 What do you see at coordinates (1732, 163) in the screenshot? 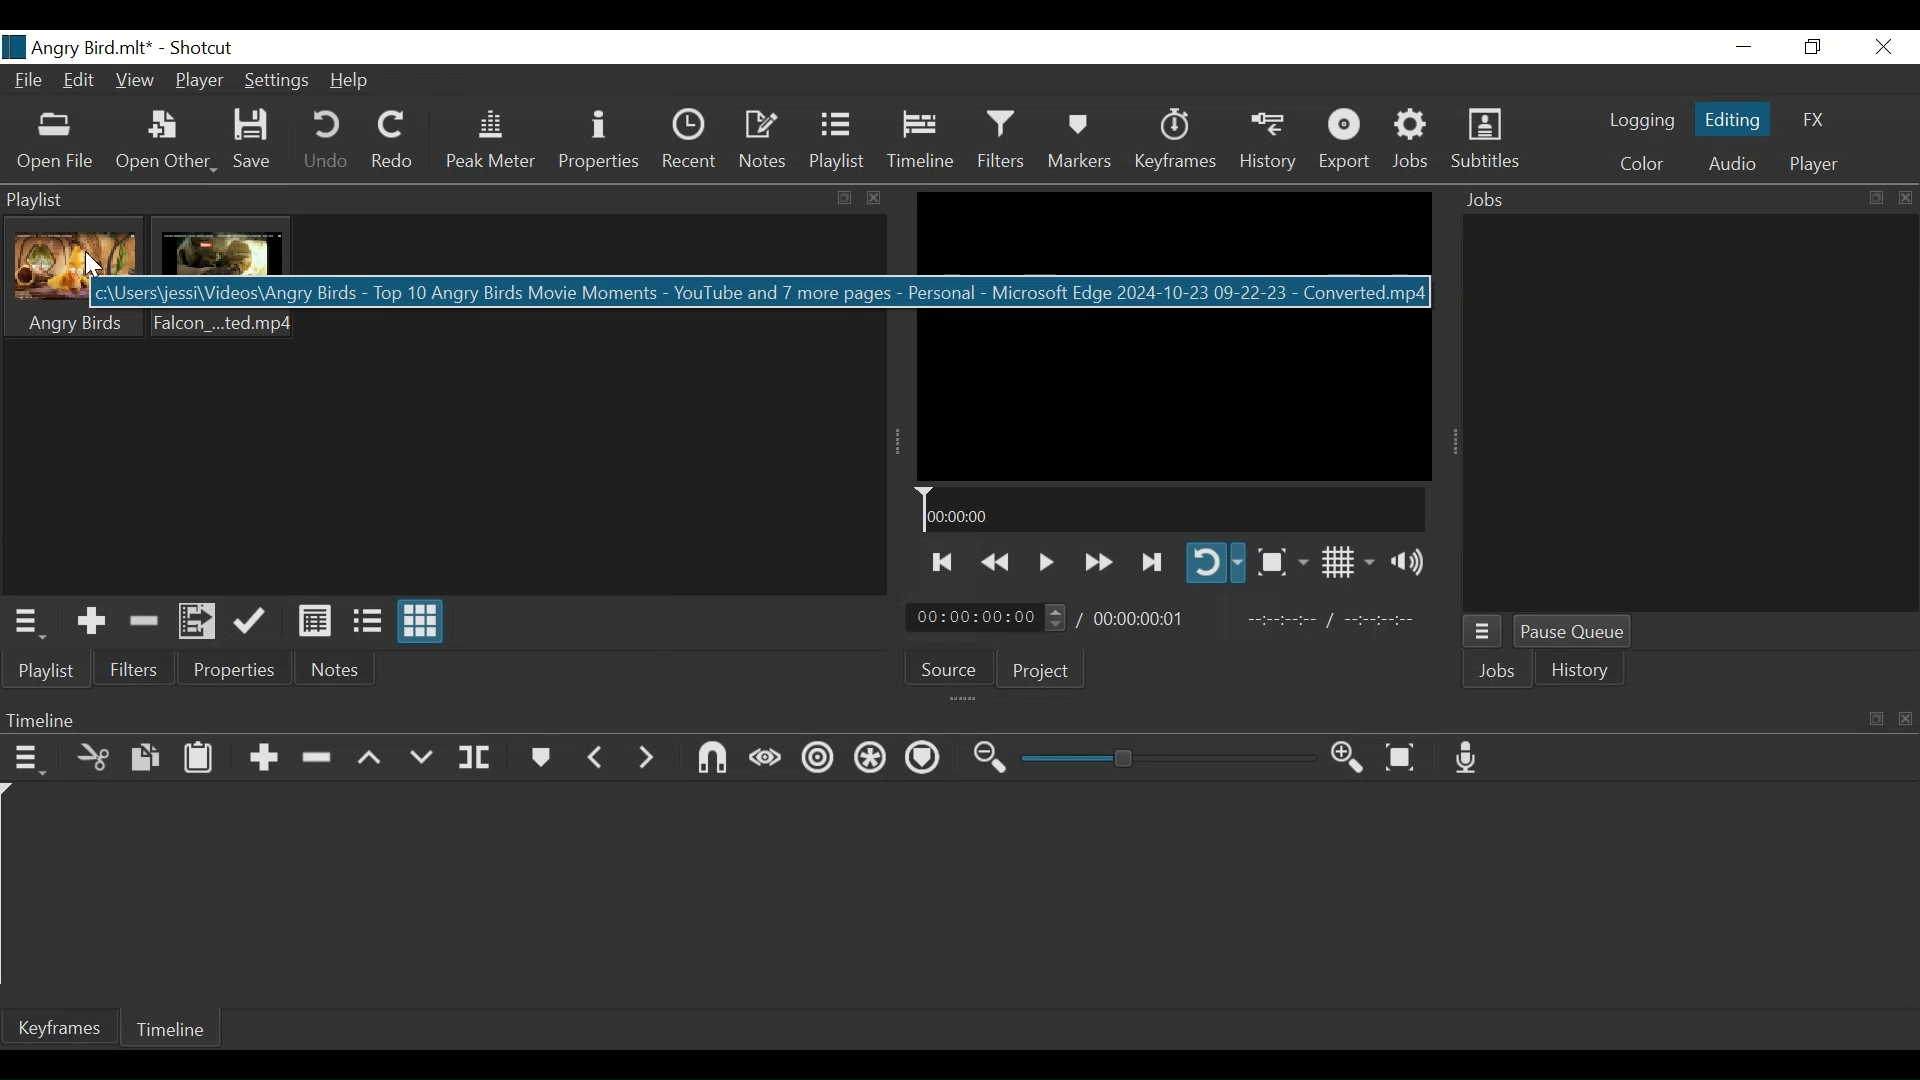
I see `Audio` at bounding box center [1732, 163].